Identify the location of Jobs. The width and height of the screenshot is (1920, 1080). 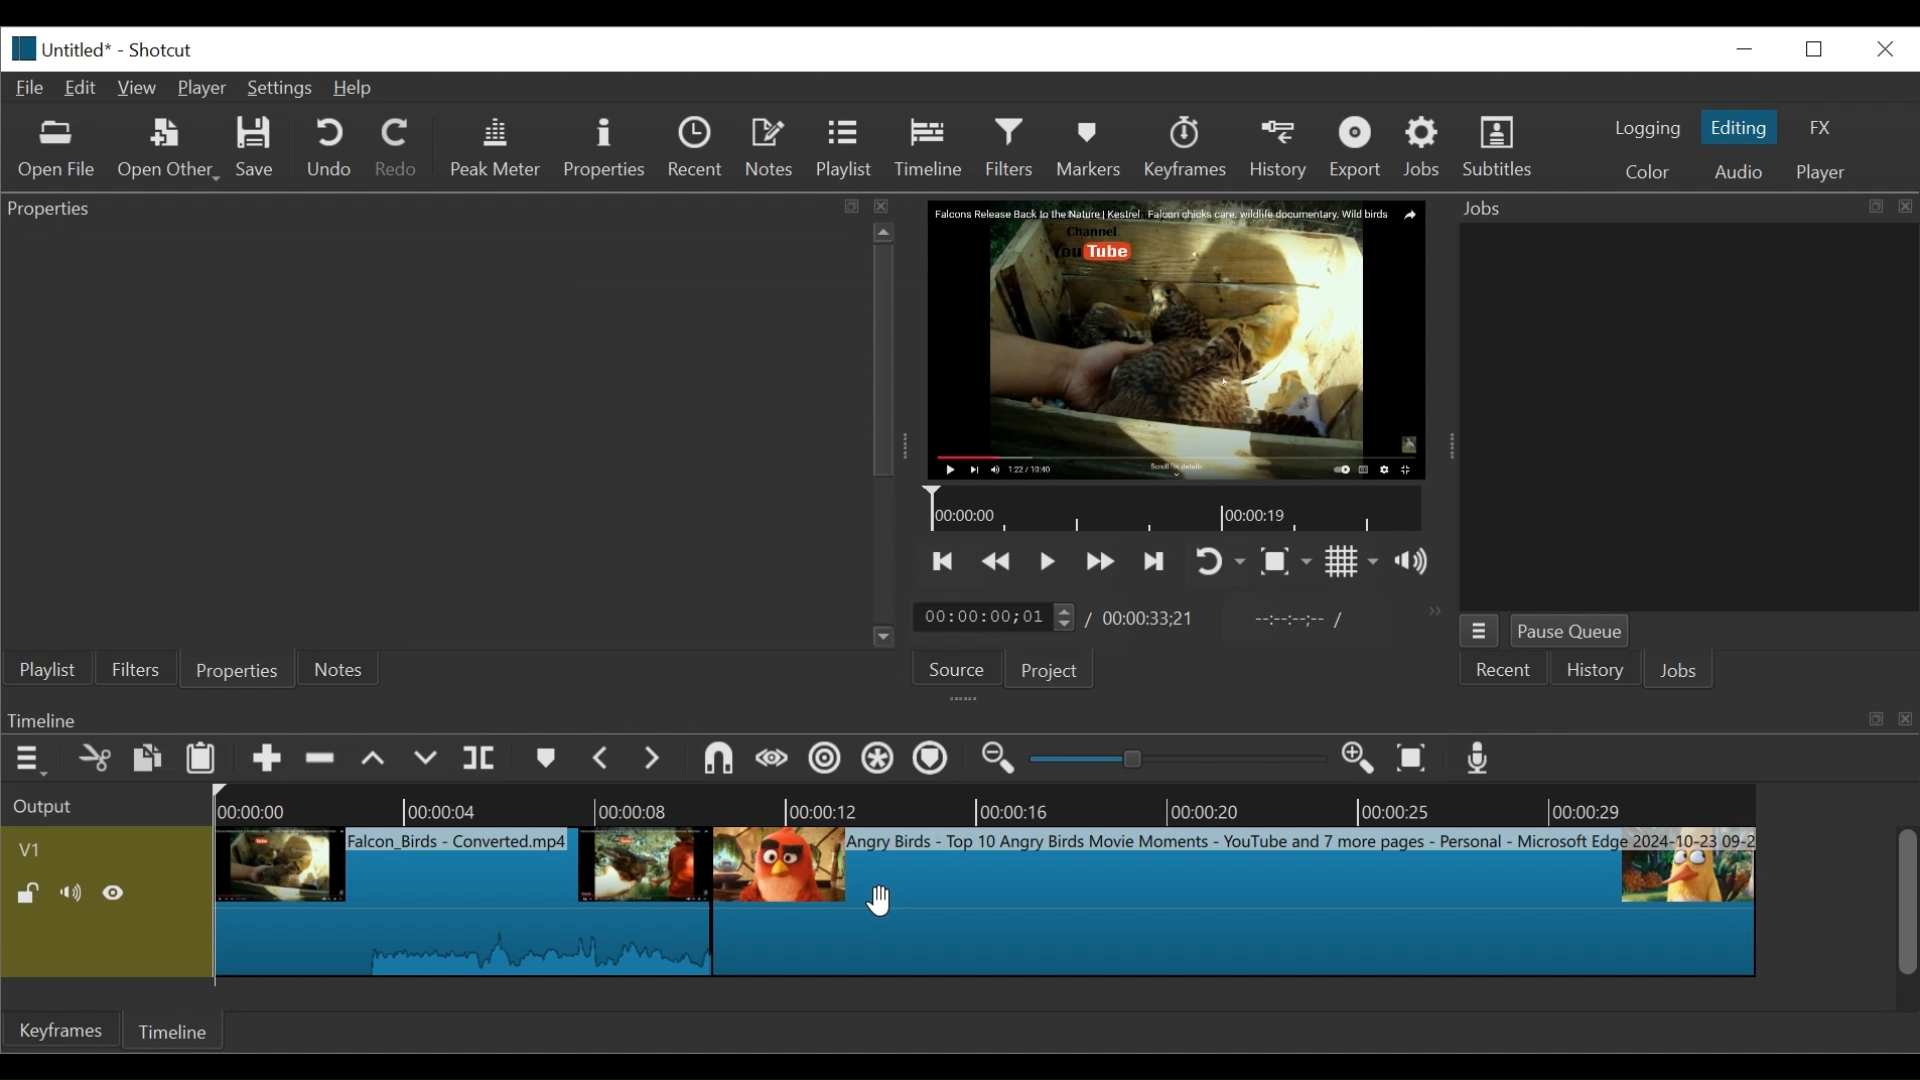
(1425, 146).